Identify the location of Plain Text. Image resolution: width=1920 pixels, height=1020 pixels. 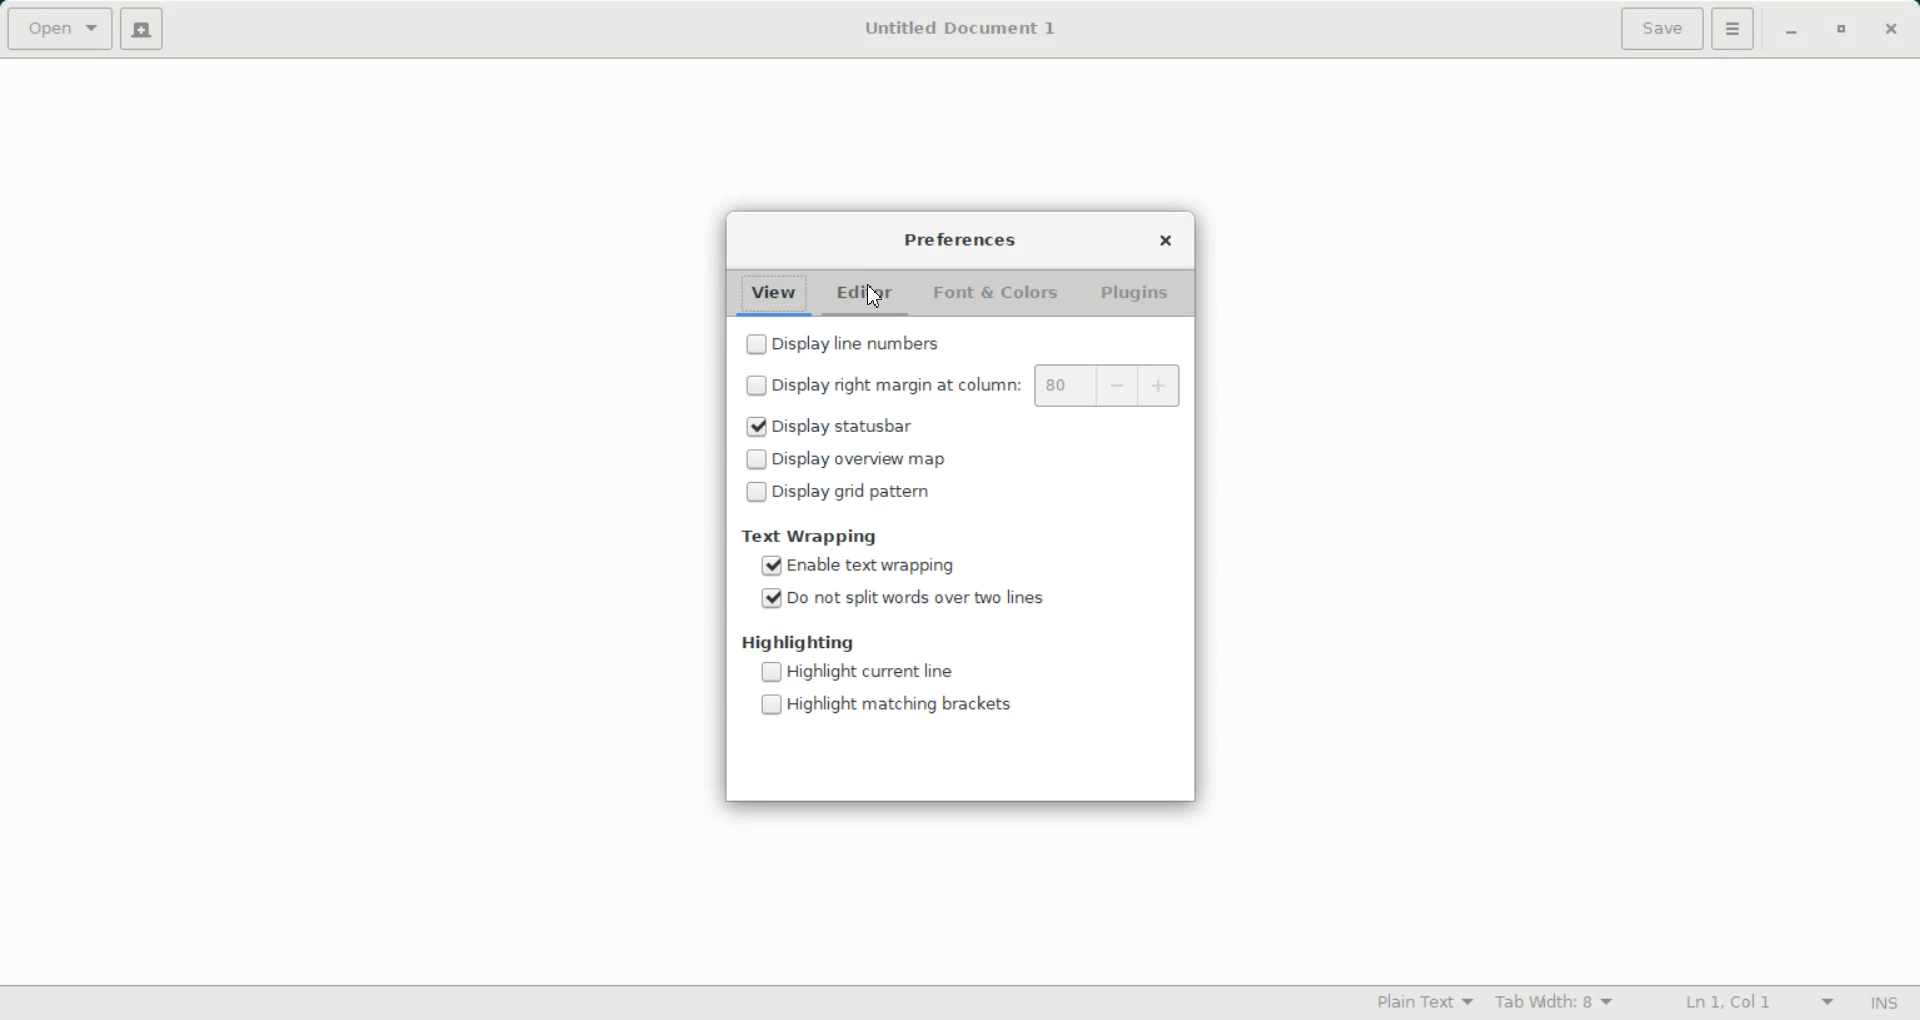
(1425, 1002).